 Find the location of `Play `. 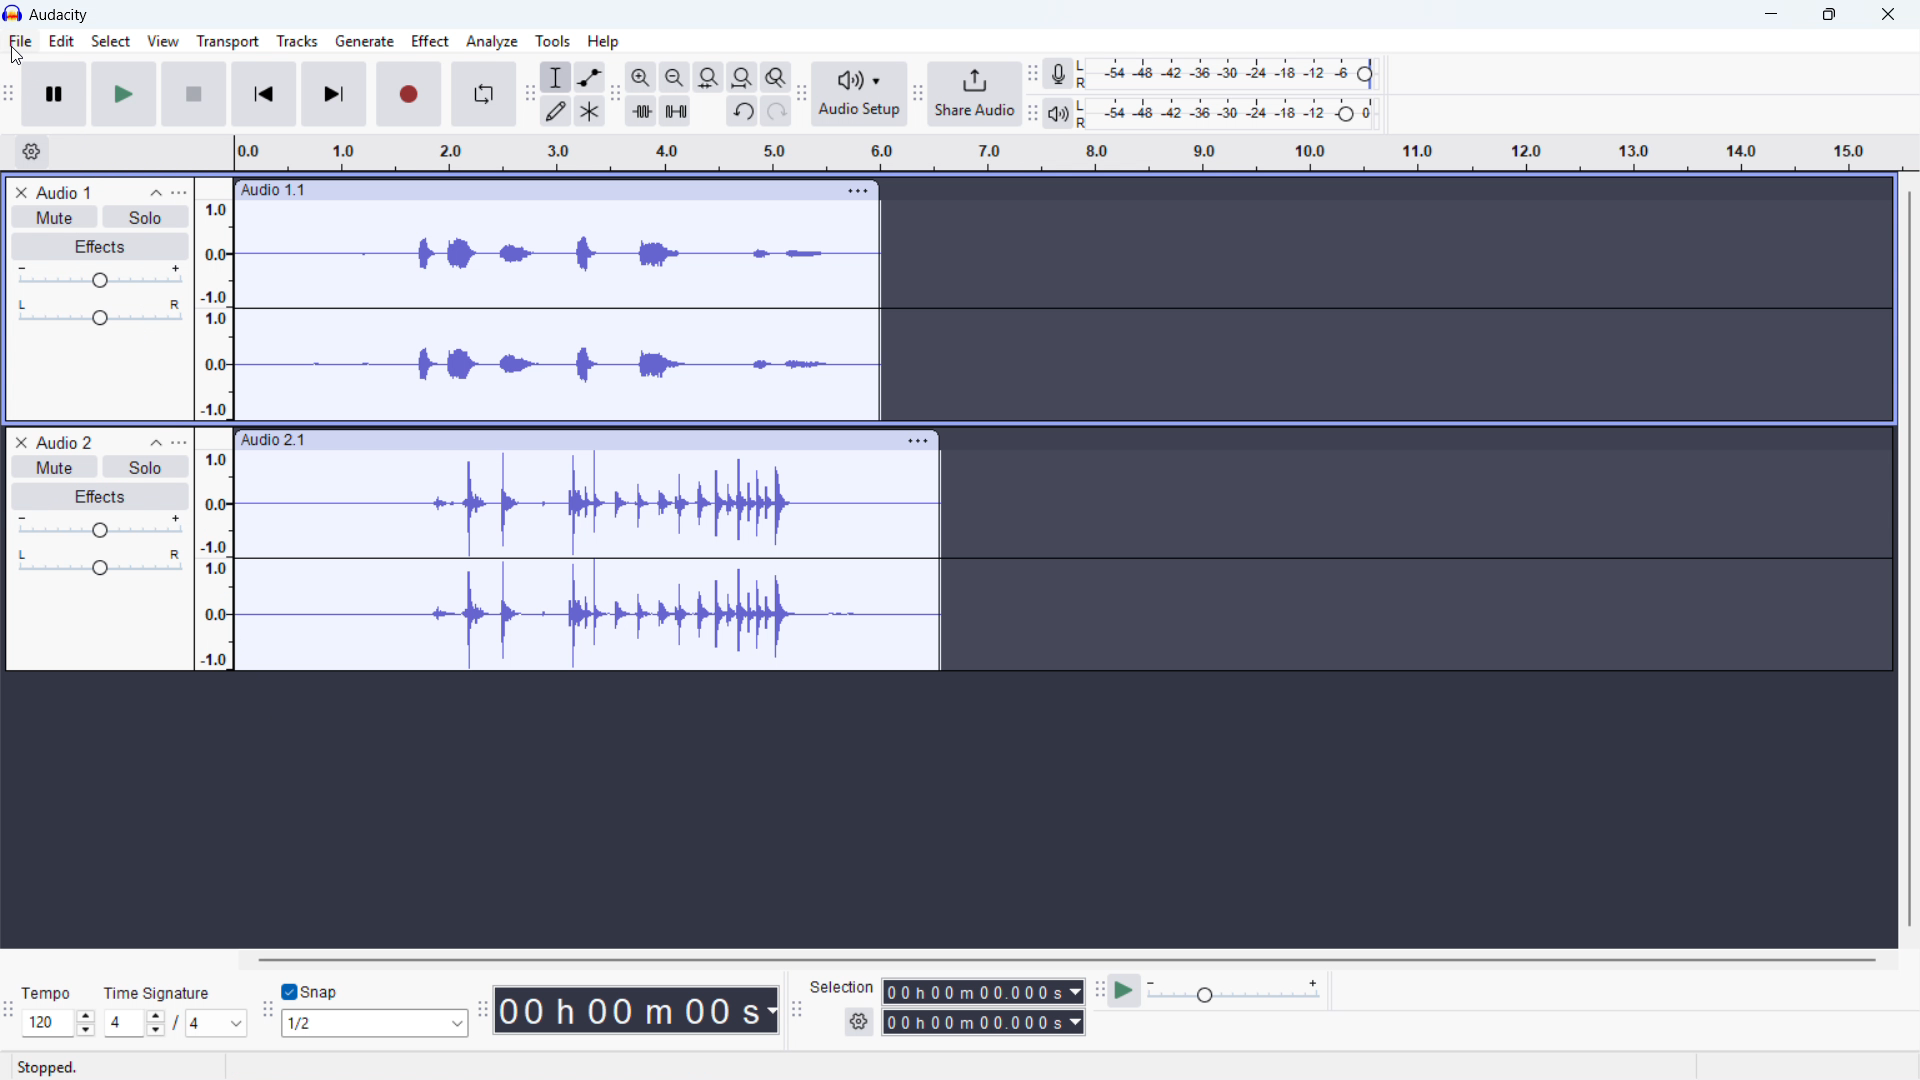

Play  is located at coordinates (125, 94).